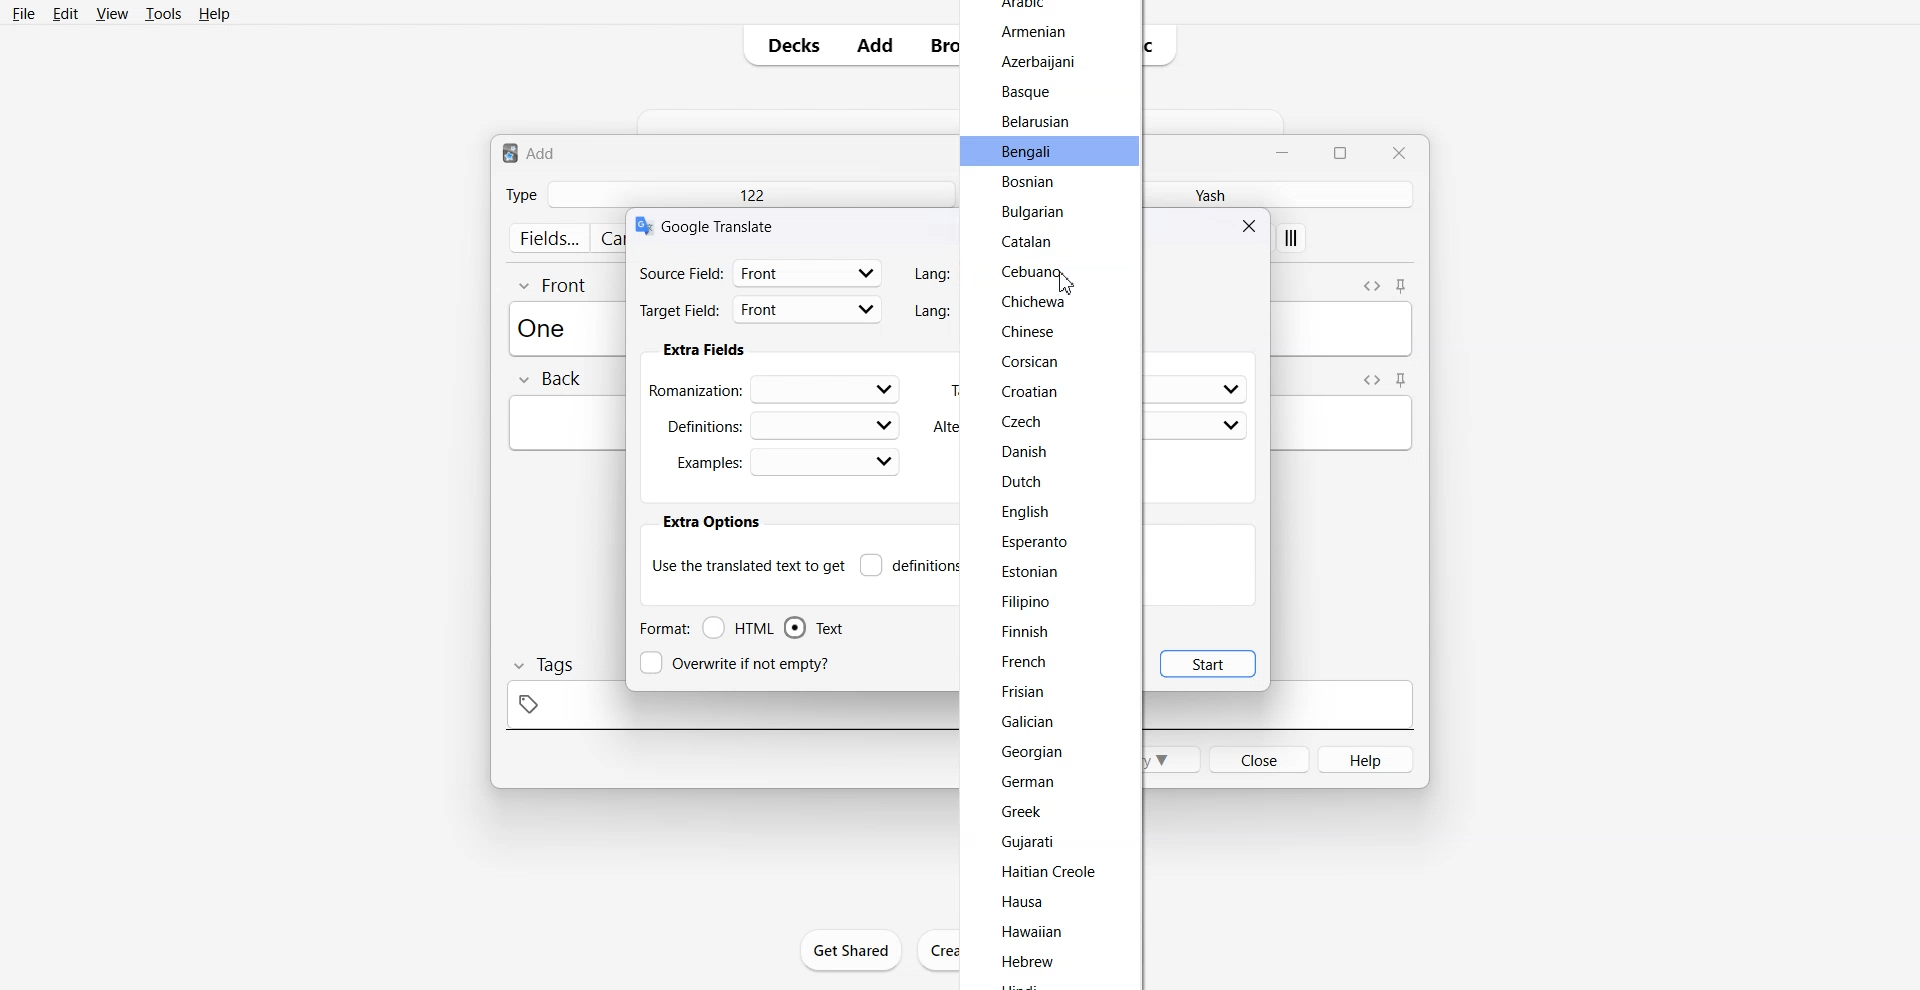  I want to click on Front, so click(554, 284).